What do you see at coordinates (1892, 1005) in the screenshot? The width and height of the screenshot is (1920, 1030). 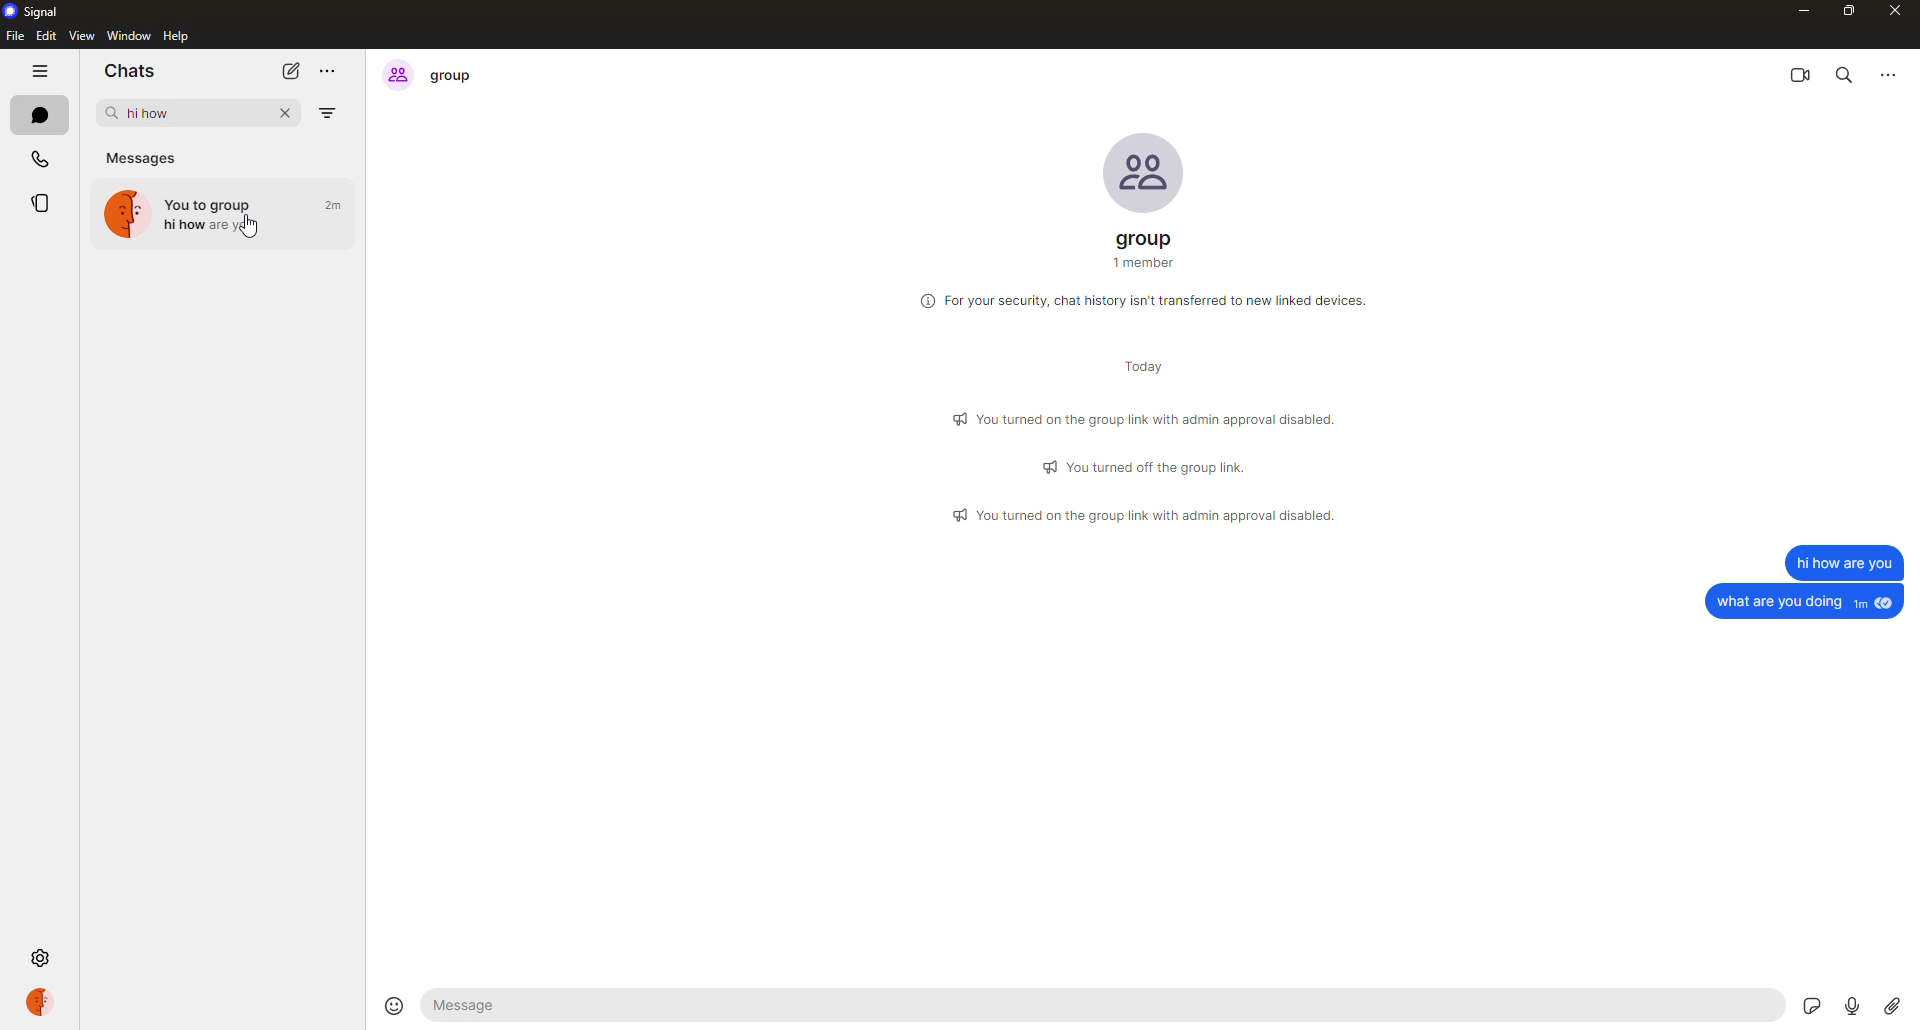 I see `attach` at bounding box center [1892, 1005].